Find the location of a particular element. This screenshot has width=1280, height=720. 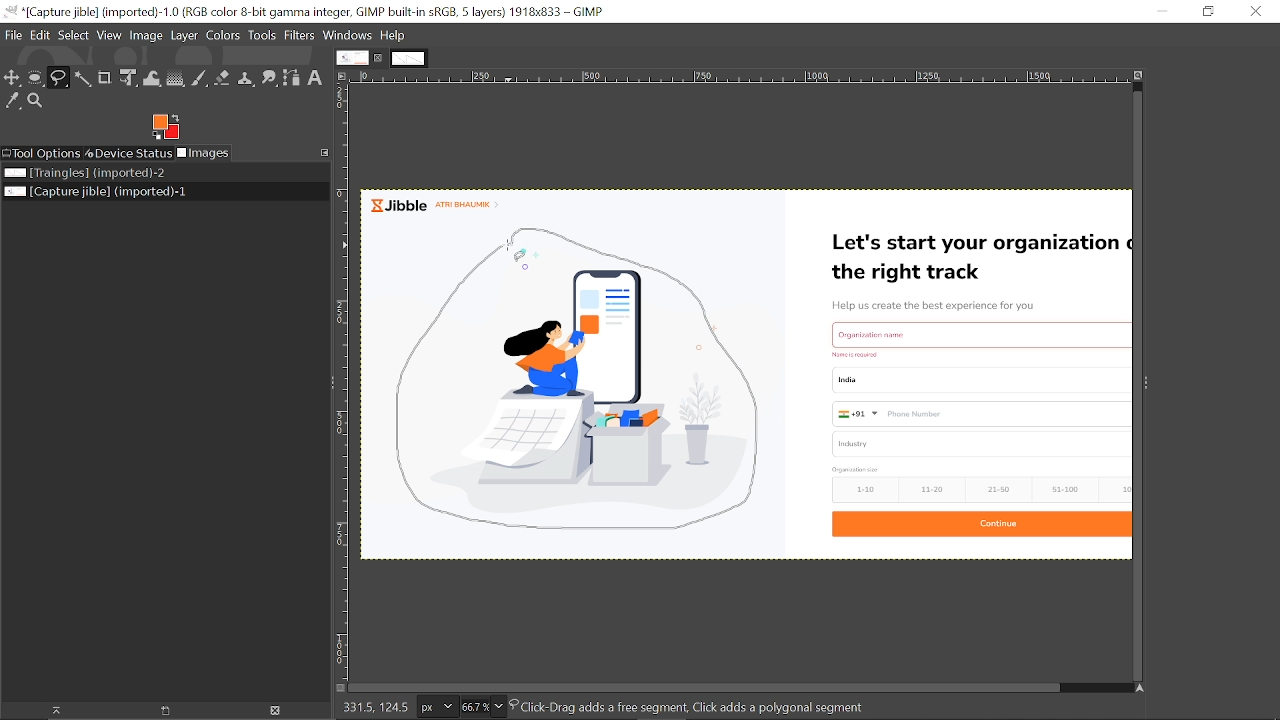

cursor is located at coordinates (505, 248).